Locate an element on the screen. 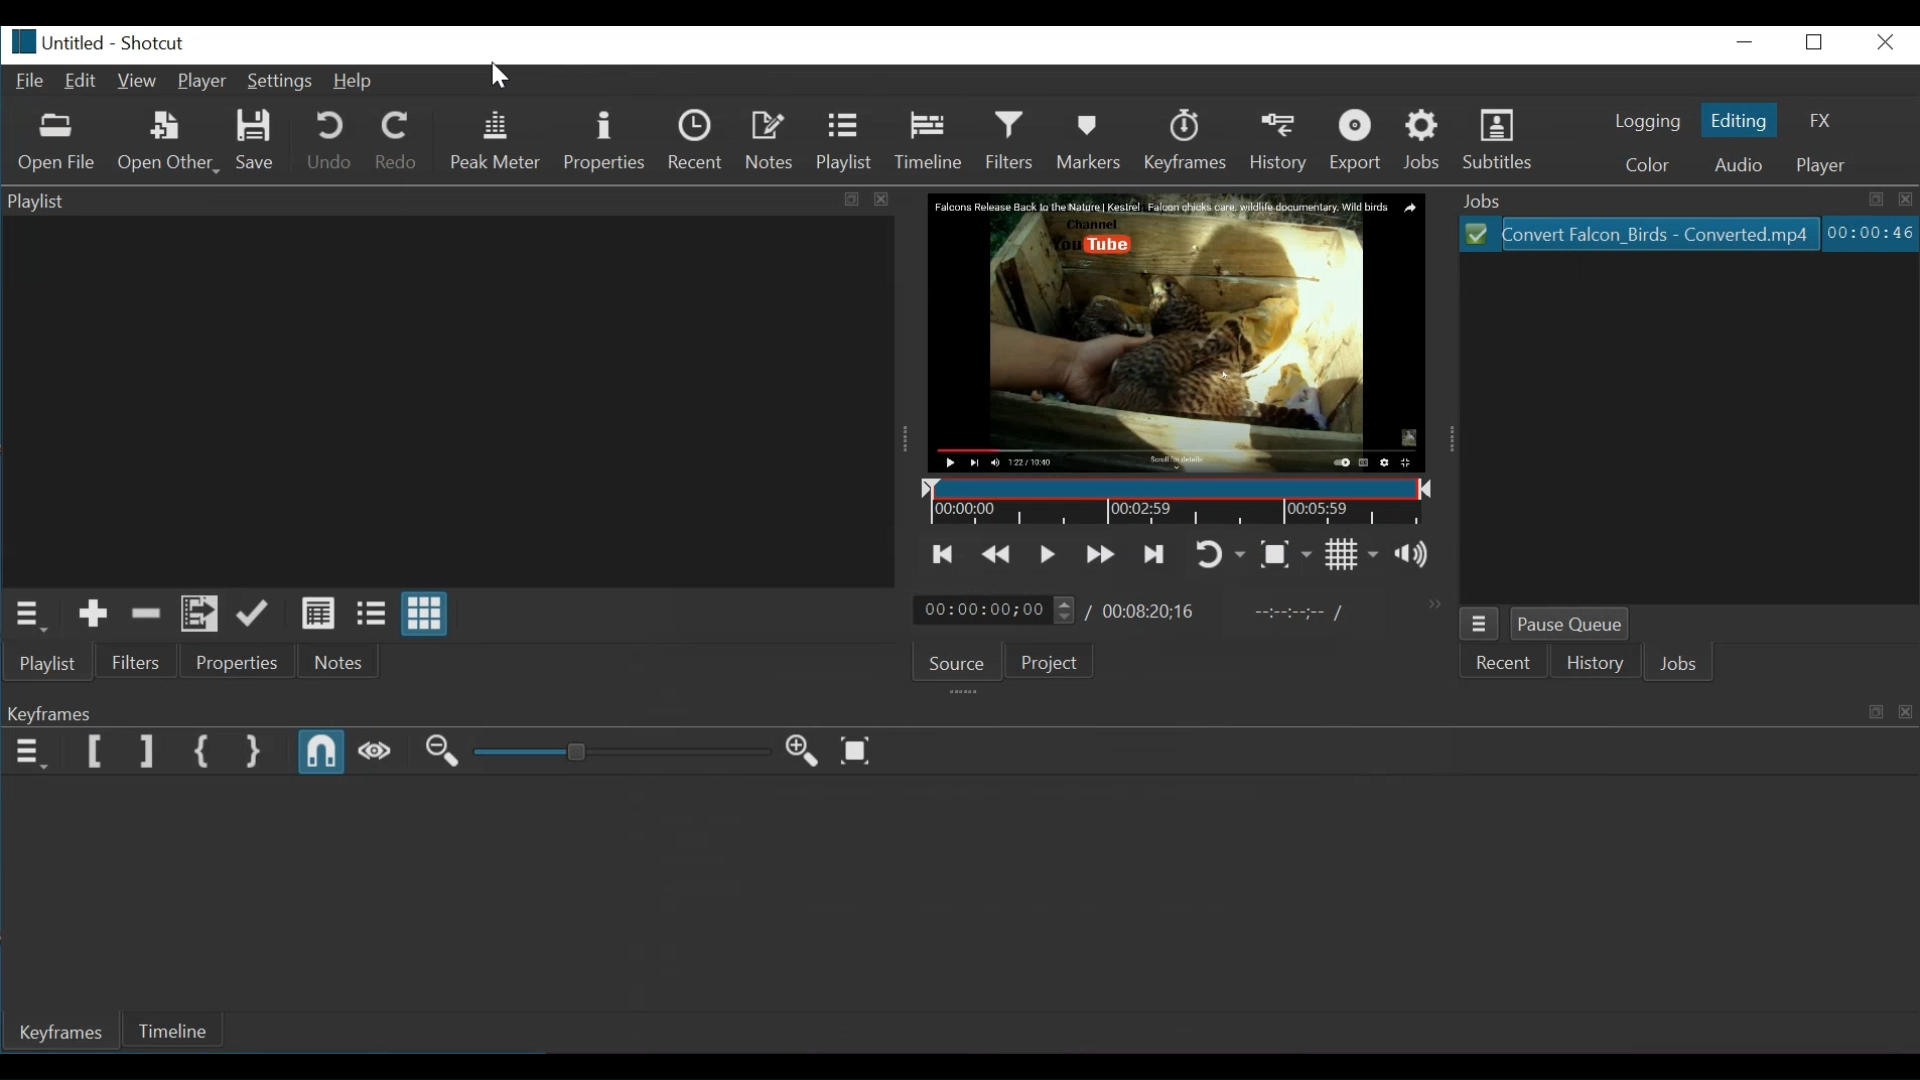 The height and width of the screenshot is (1080, 1920). Restore is located at coordinates (1817, 43).